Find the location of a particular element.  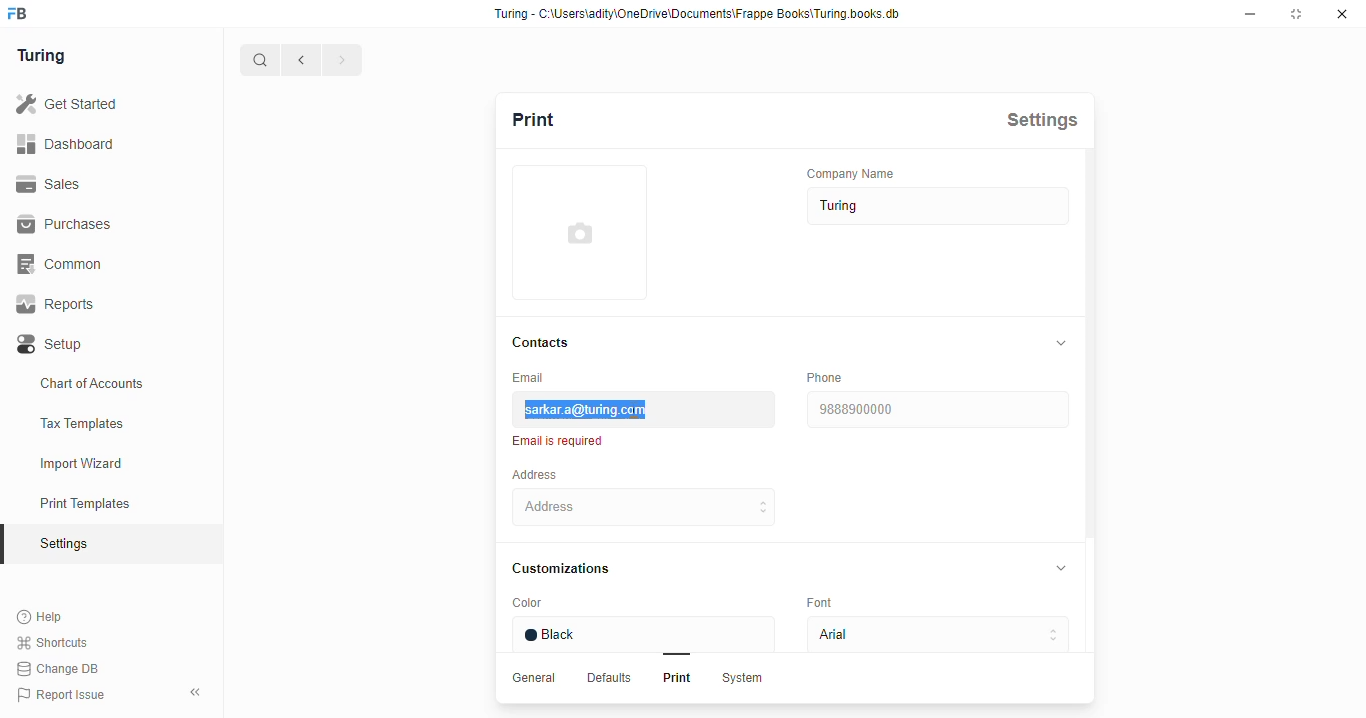

‘Company Name is located at coordinates (859, 172).